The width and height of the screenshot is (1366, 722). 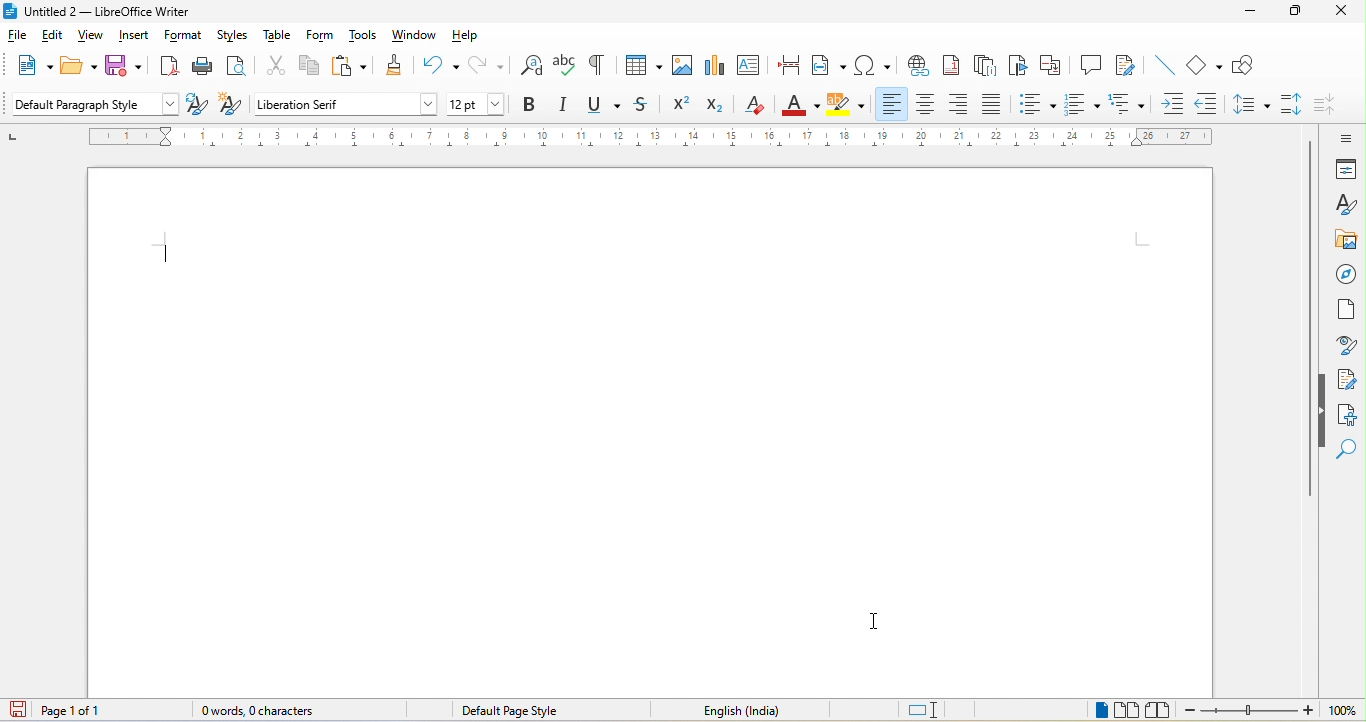 I want to click on line, so click(x=1161, y=69).